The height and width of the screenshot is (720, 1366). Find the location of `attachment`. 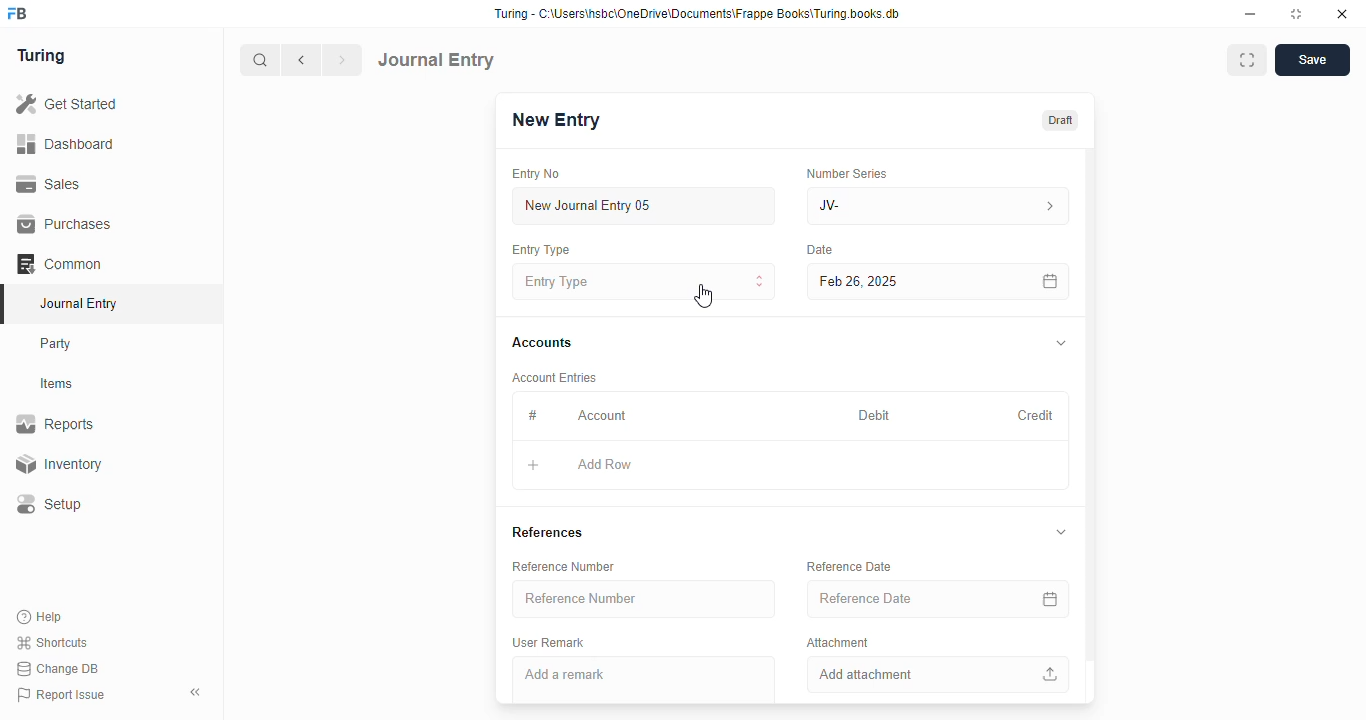

attachment is located at coordinates (838, 642).